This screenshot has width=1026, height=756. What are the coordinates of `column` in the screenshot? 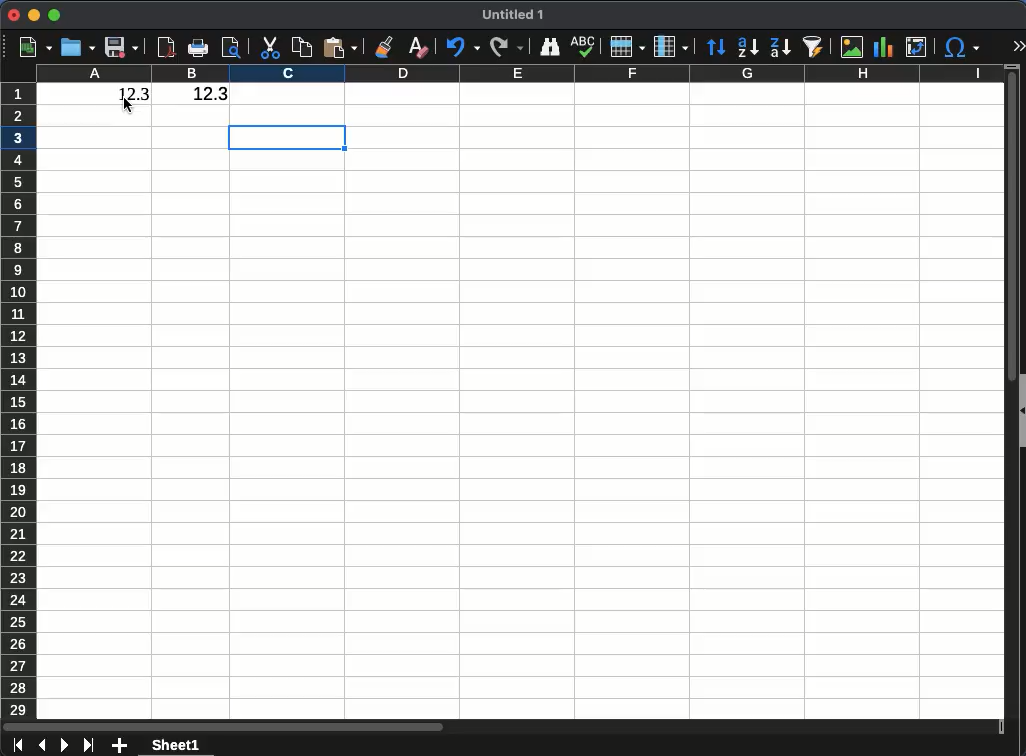 It's located at (670, 47).